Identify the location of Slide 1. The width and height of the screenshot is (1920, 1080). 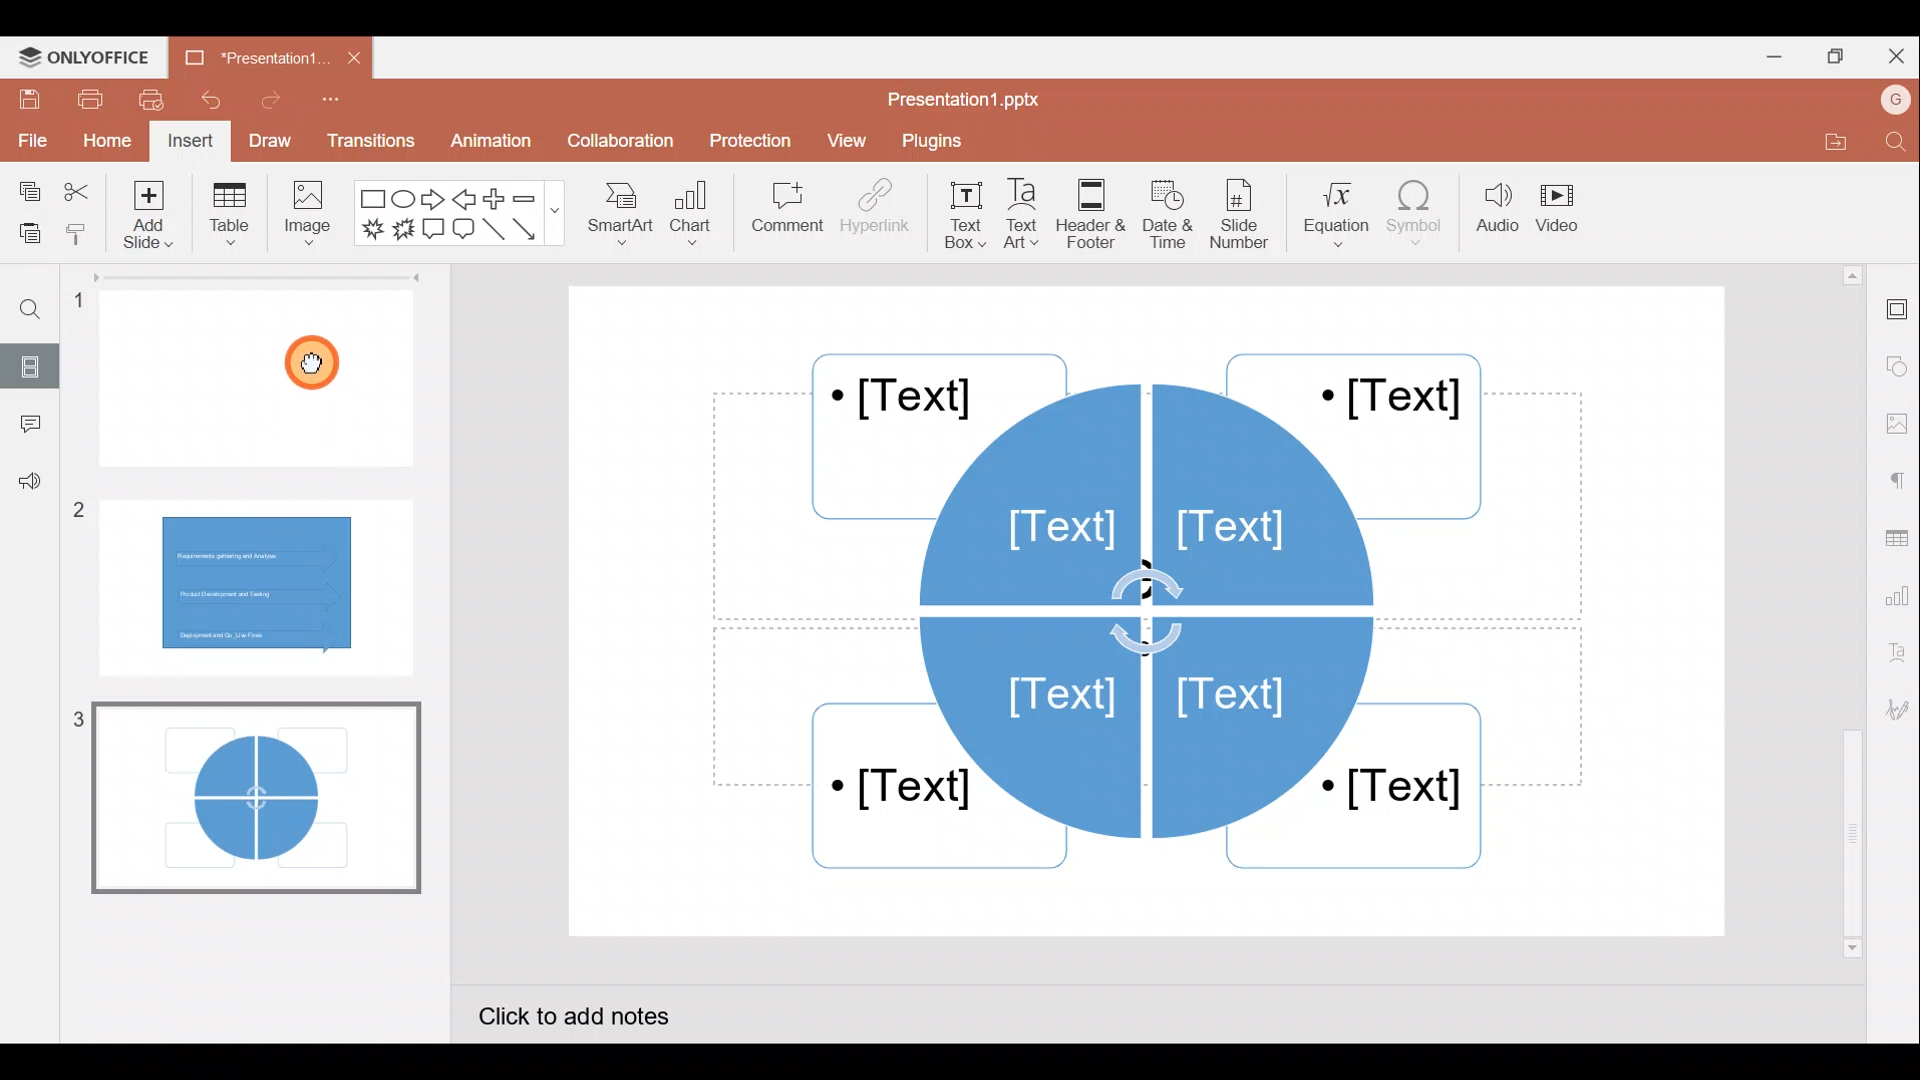
(265, 376).